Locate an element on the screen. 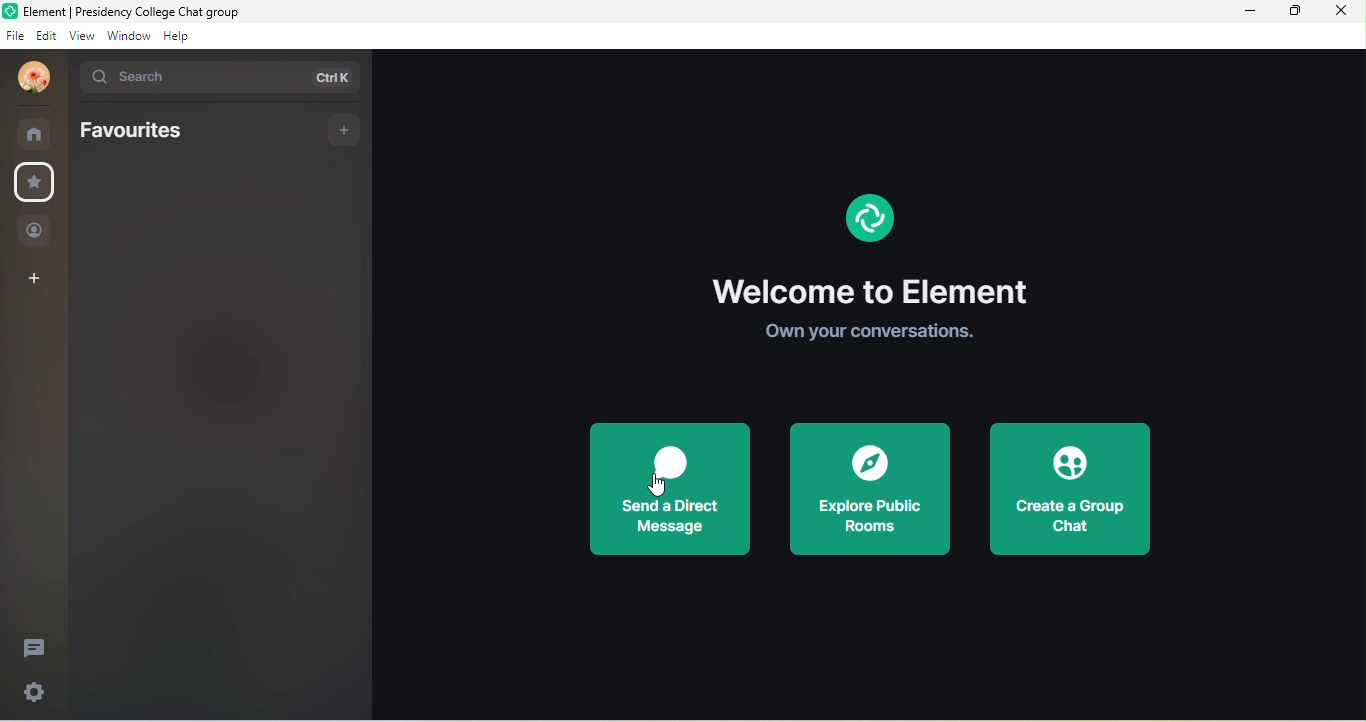  close is located at coordinates (1344, 11).